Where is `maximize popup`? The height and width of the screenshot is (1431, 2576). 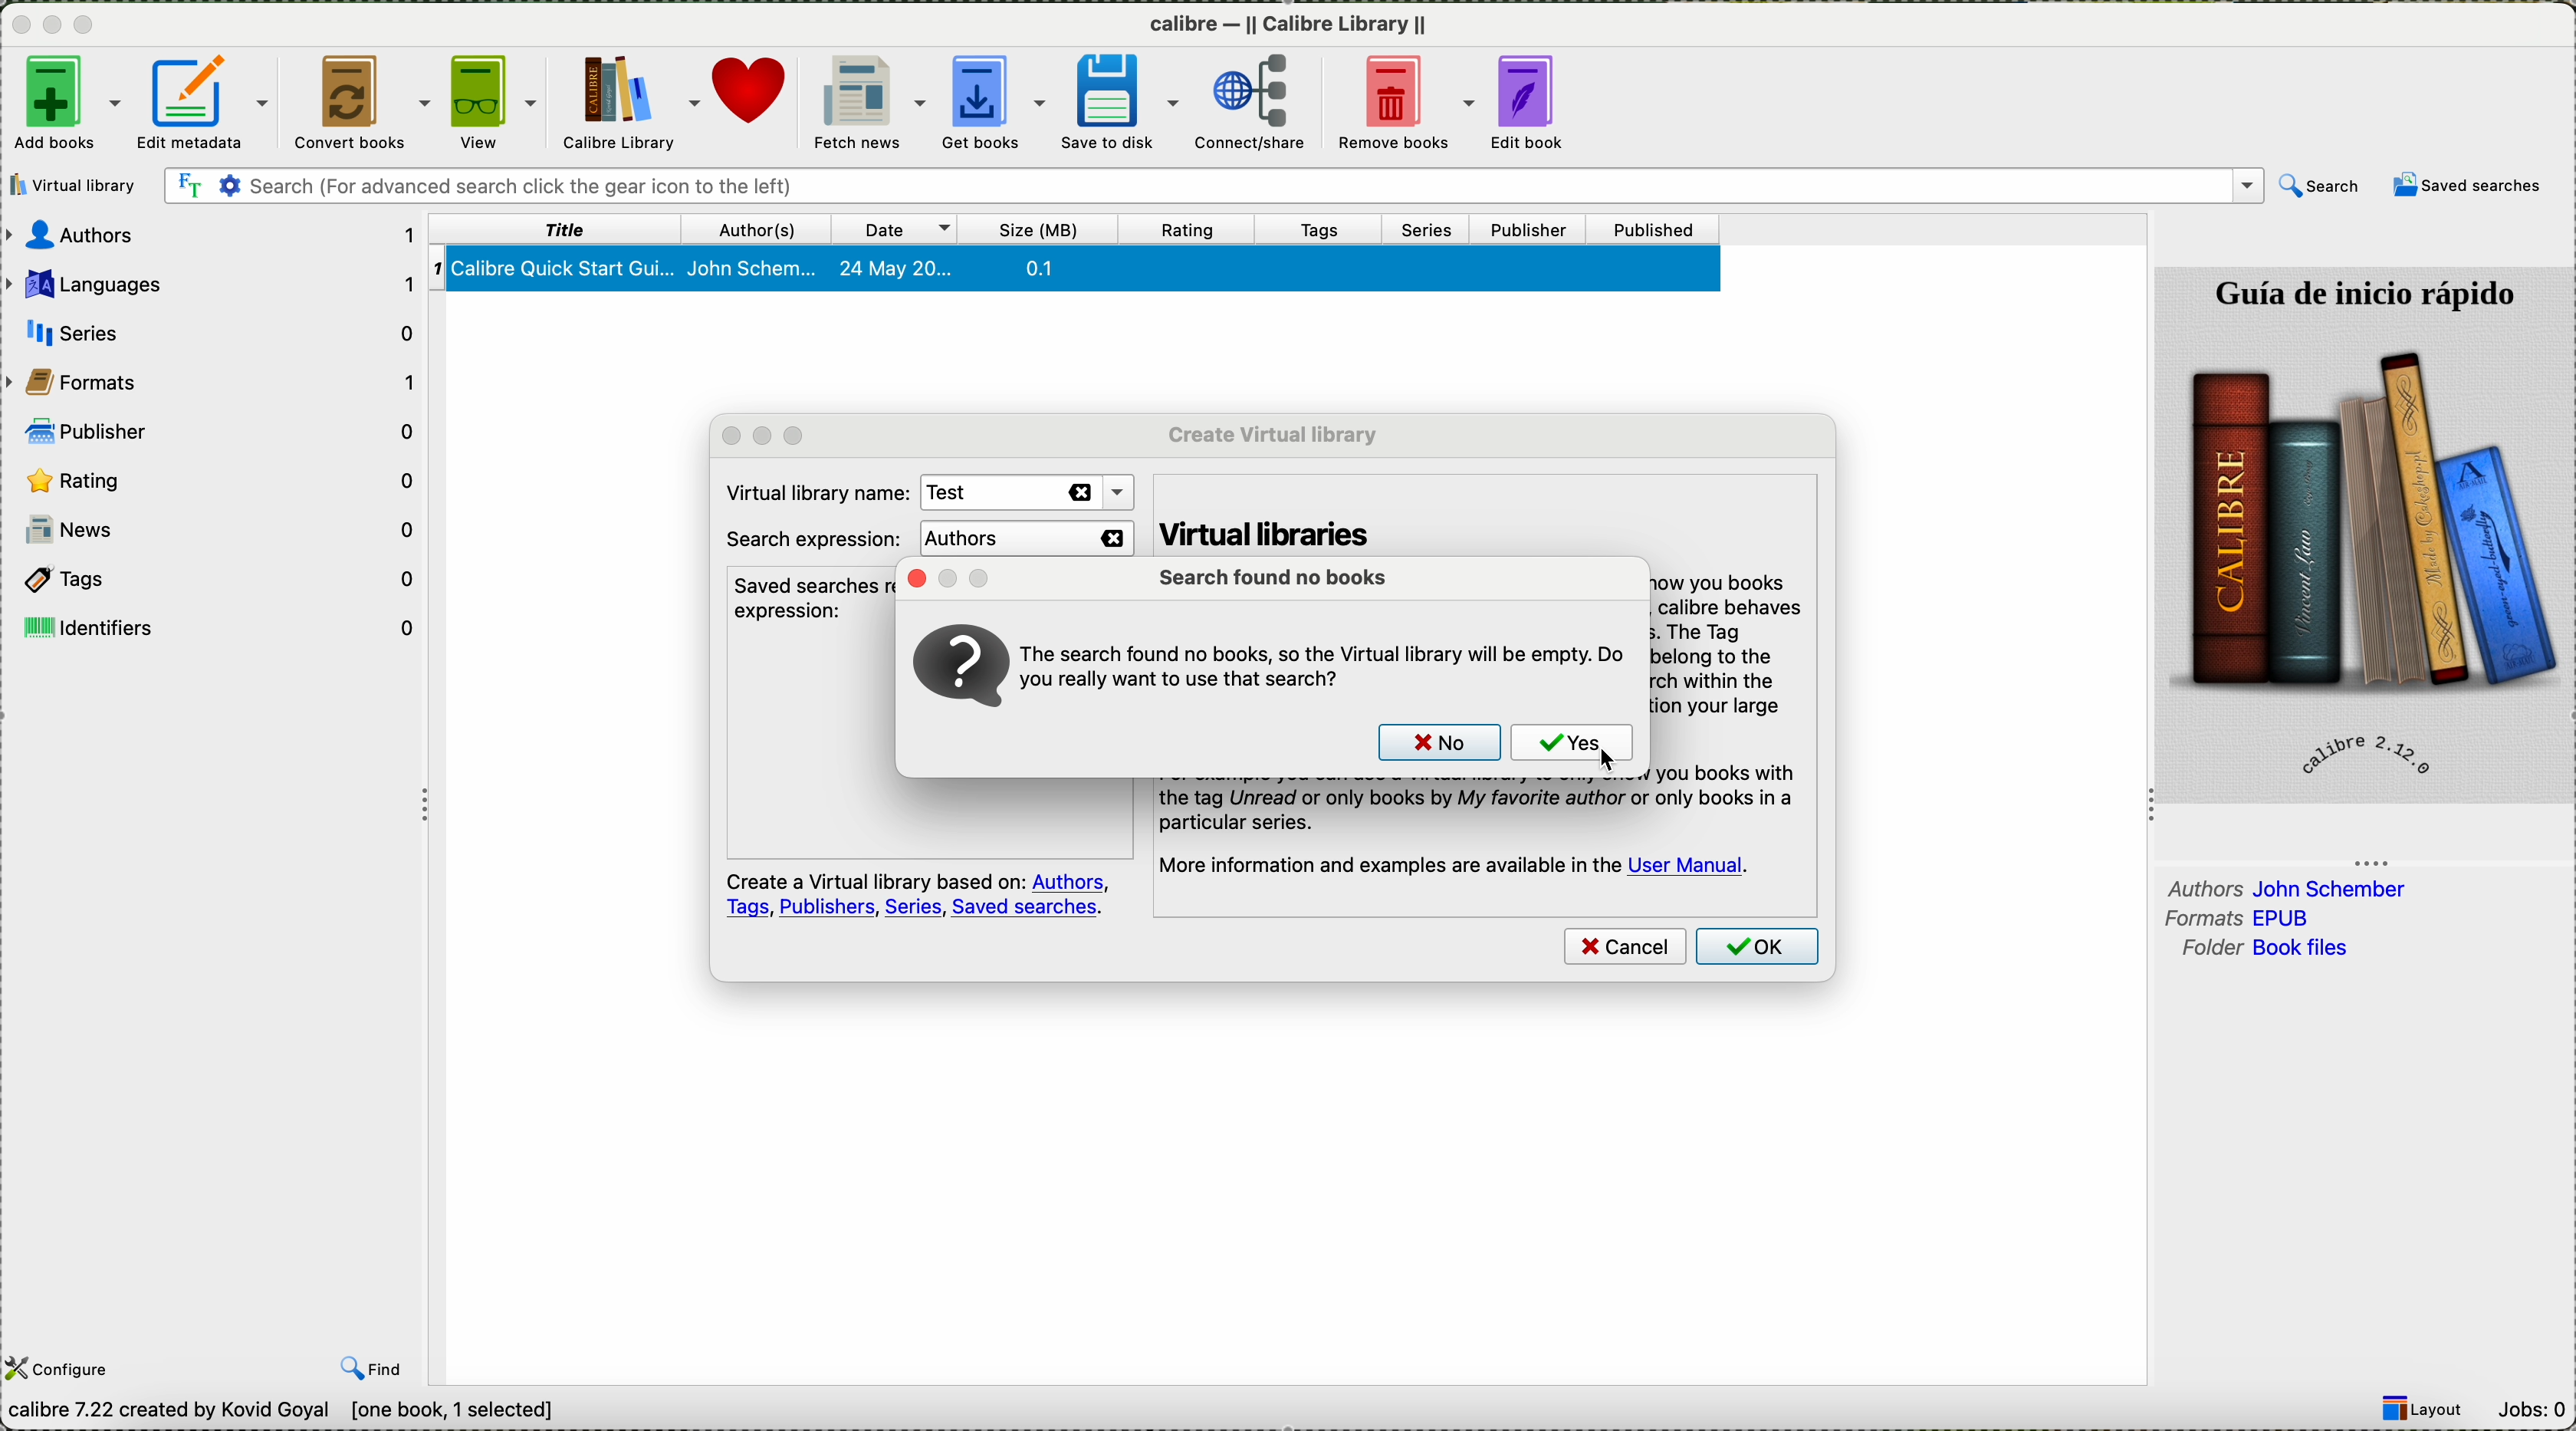 maximize popup is located at coordinates (803, 435).